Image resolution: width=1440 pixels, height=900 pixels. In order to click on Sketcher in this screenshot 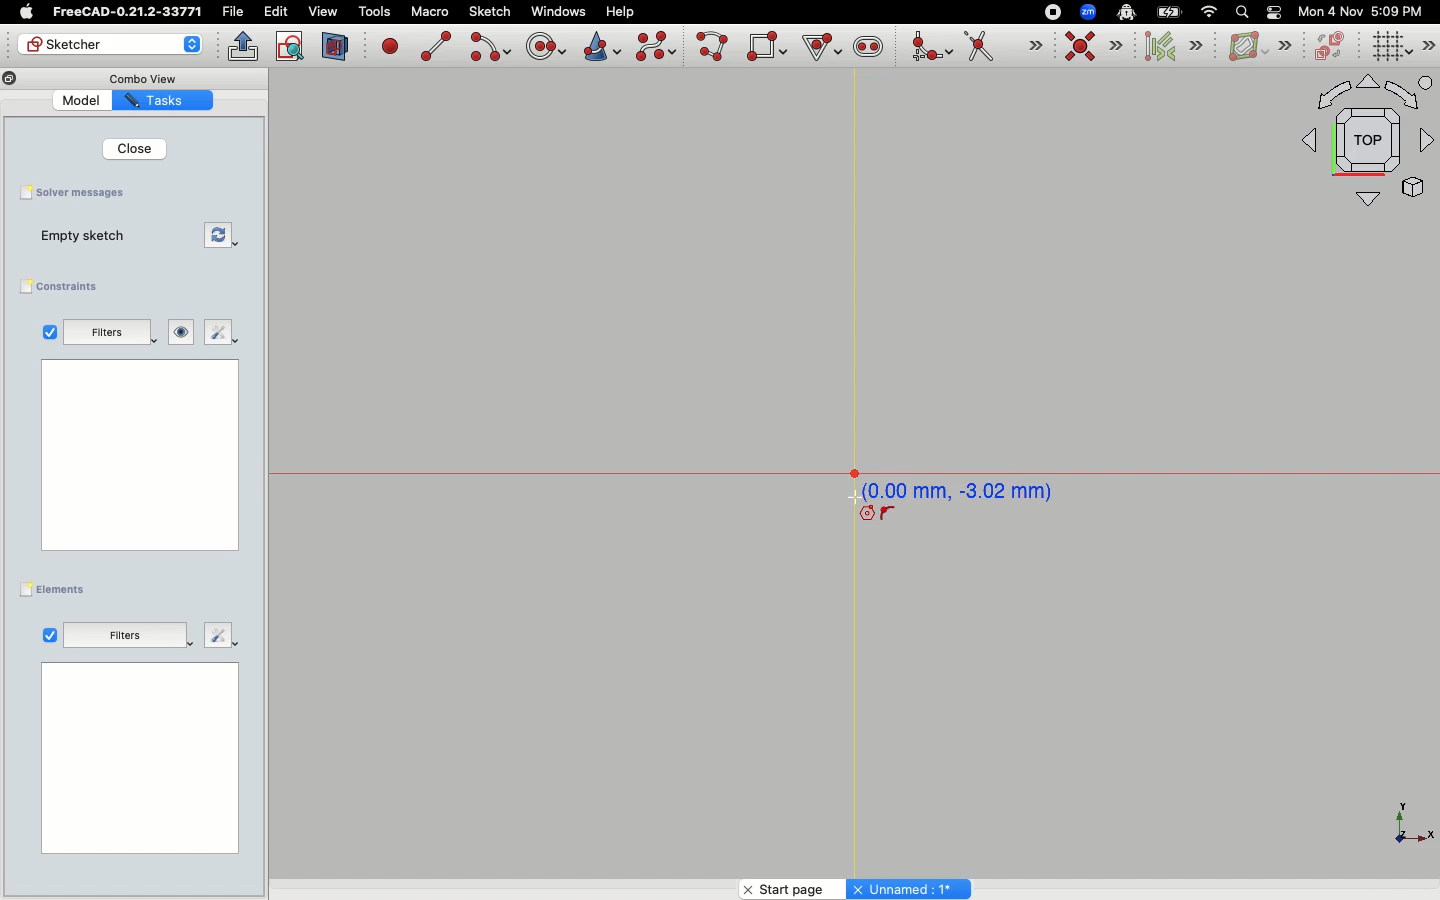, I will do `click(108, 45)`.